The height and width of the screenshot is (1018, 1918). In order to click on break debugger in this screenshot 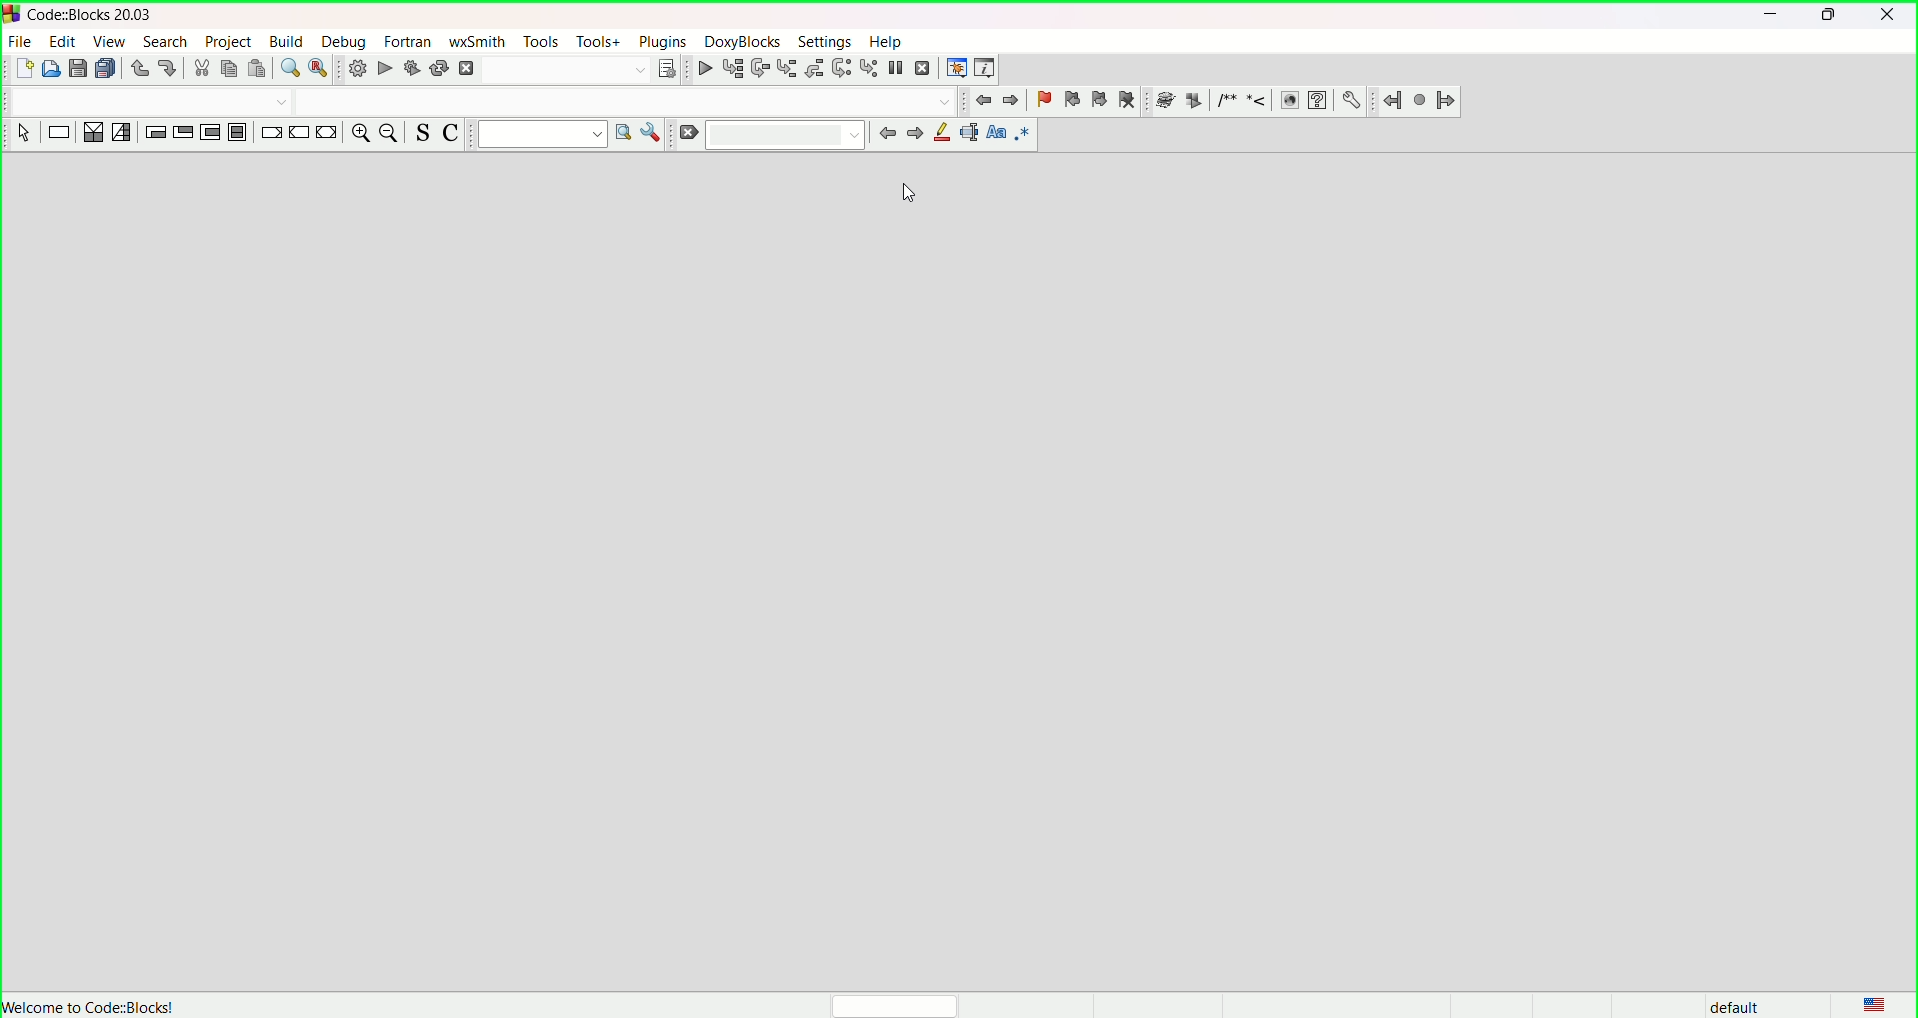, I will do `click(897, 68)`.